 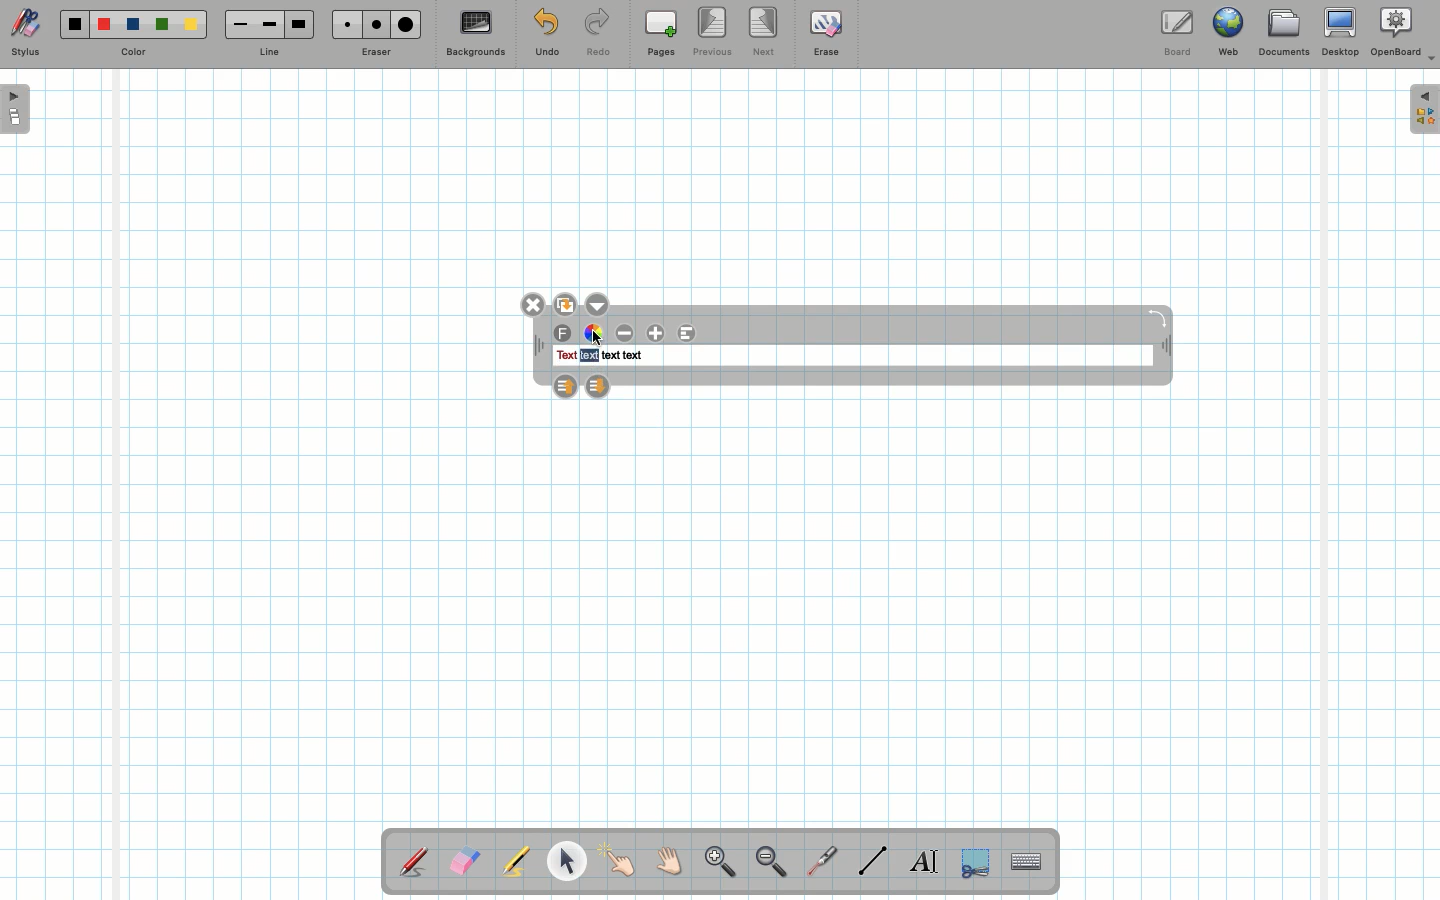 What do you see at coordinates (715, 864) in the screenshot?
I see `Zoom in` at bounding box center [715, 864].